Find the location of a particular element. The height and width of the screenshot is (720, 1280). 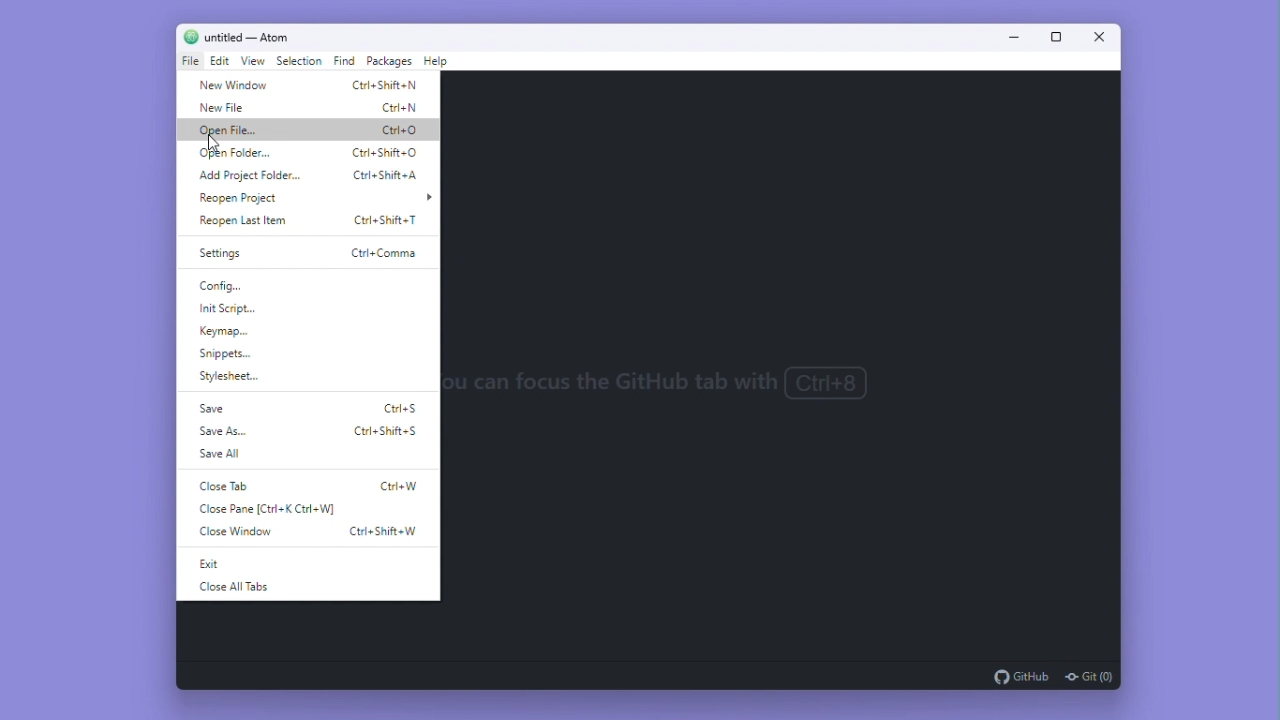

Minimise is located at coordinates (1011, 36).